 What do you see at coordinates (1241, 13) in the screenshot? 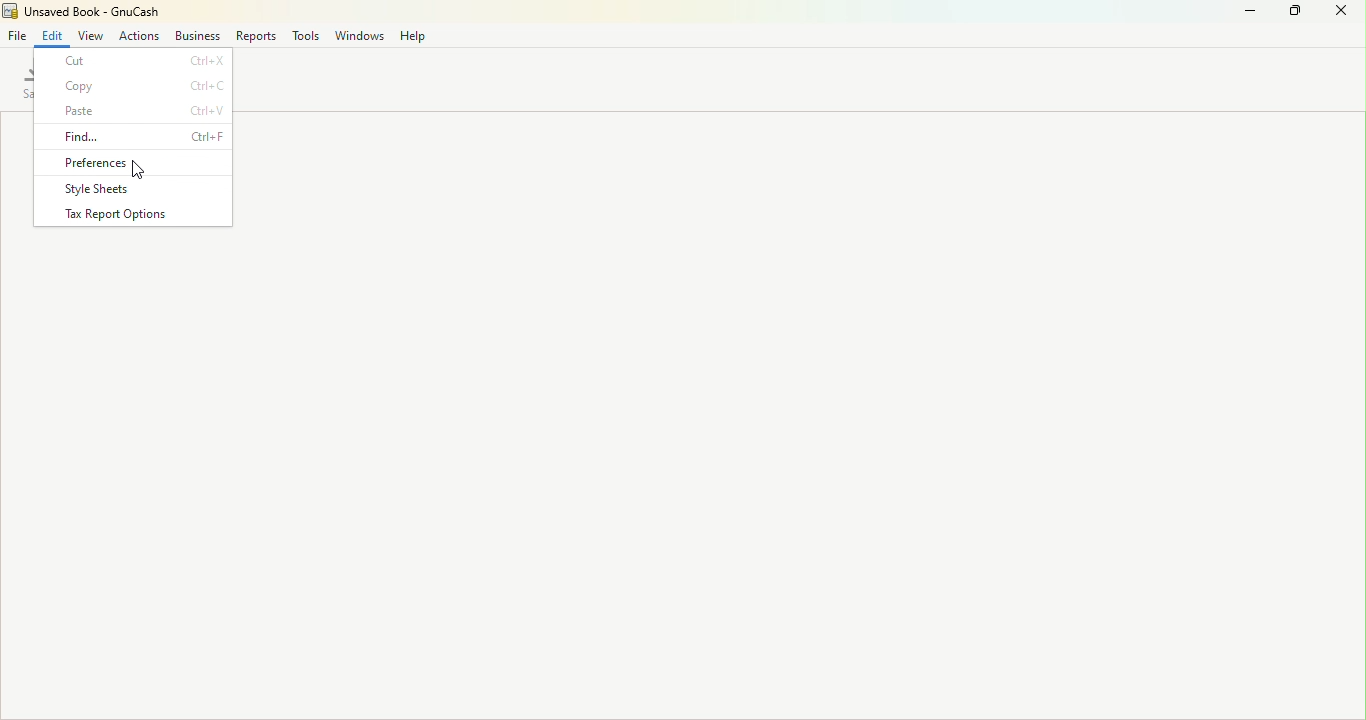
I see `Minimize` at bounding box center [1241, 13].